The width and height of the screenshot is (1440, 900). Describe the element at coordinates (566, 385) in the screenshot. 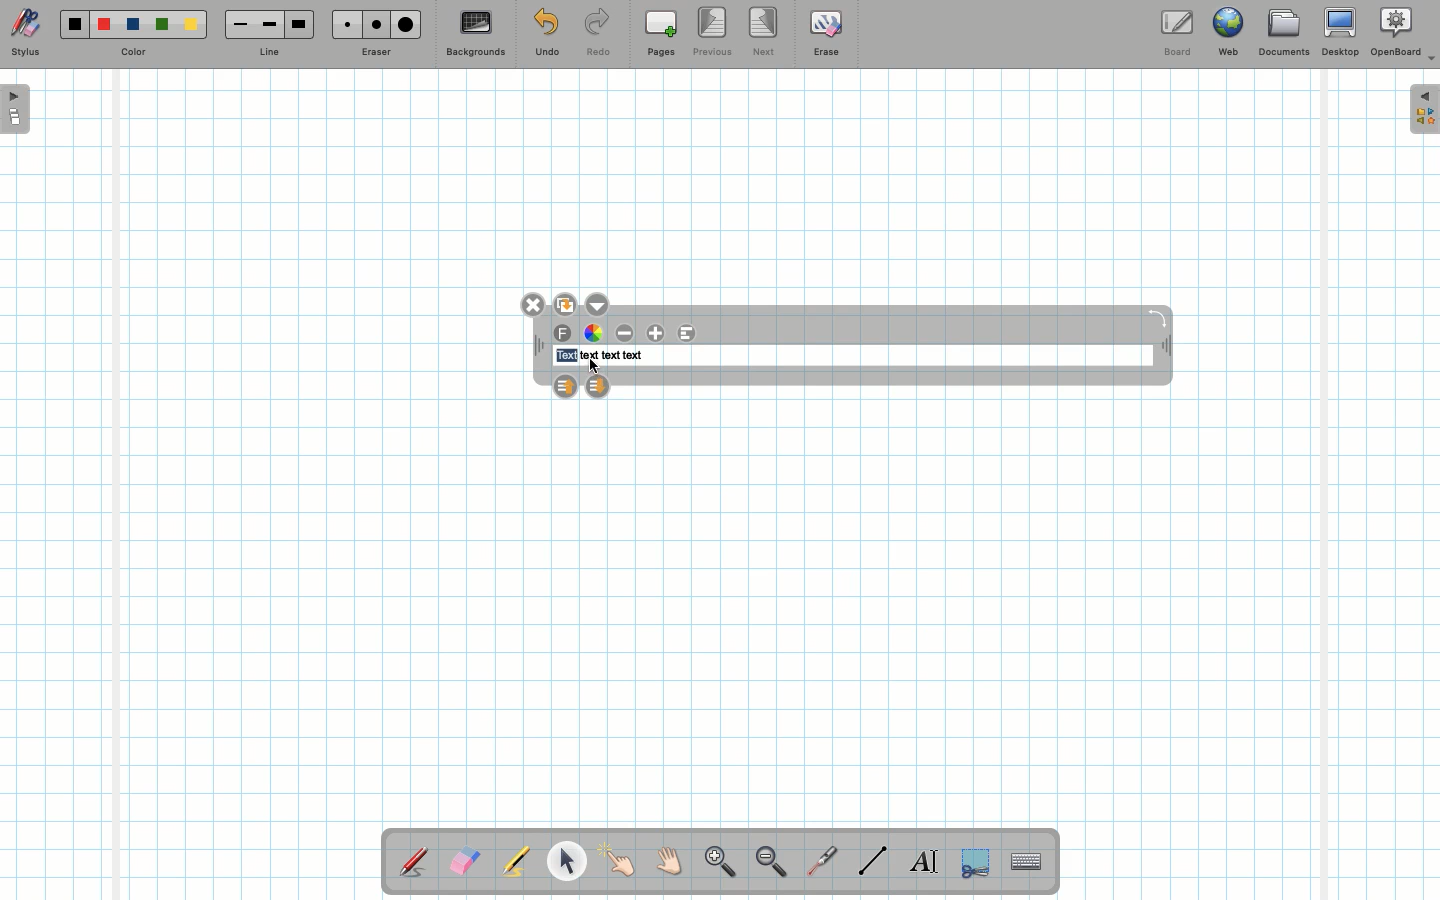

I see `Layer up` at that location.